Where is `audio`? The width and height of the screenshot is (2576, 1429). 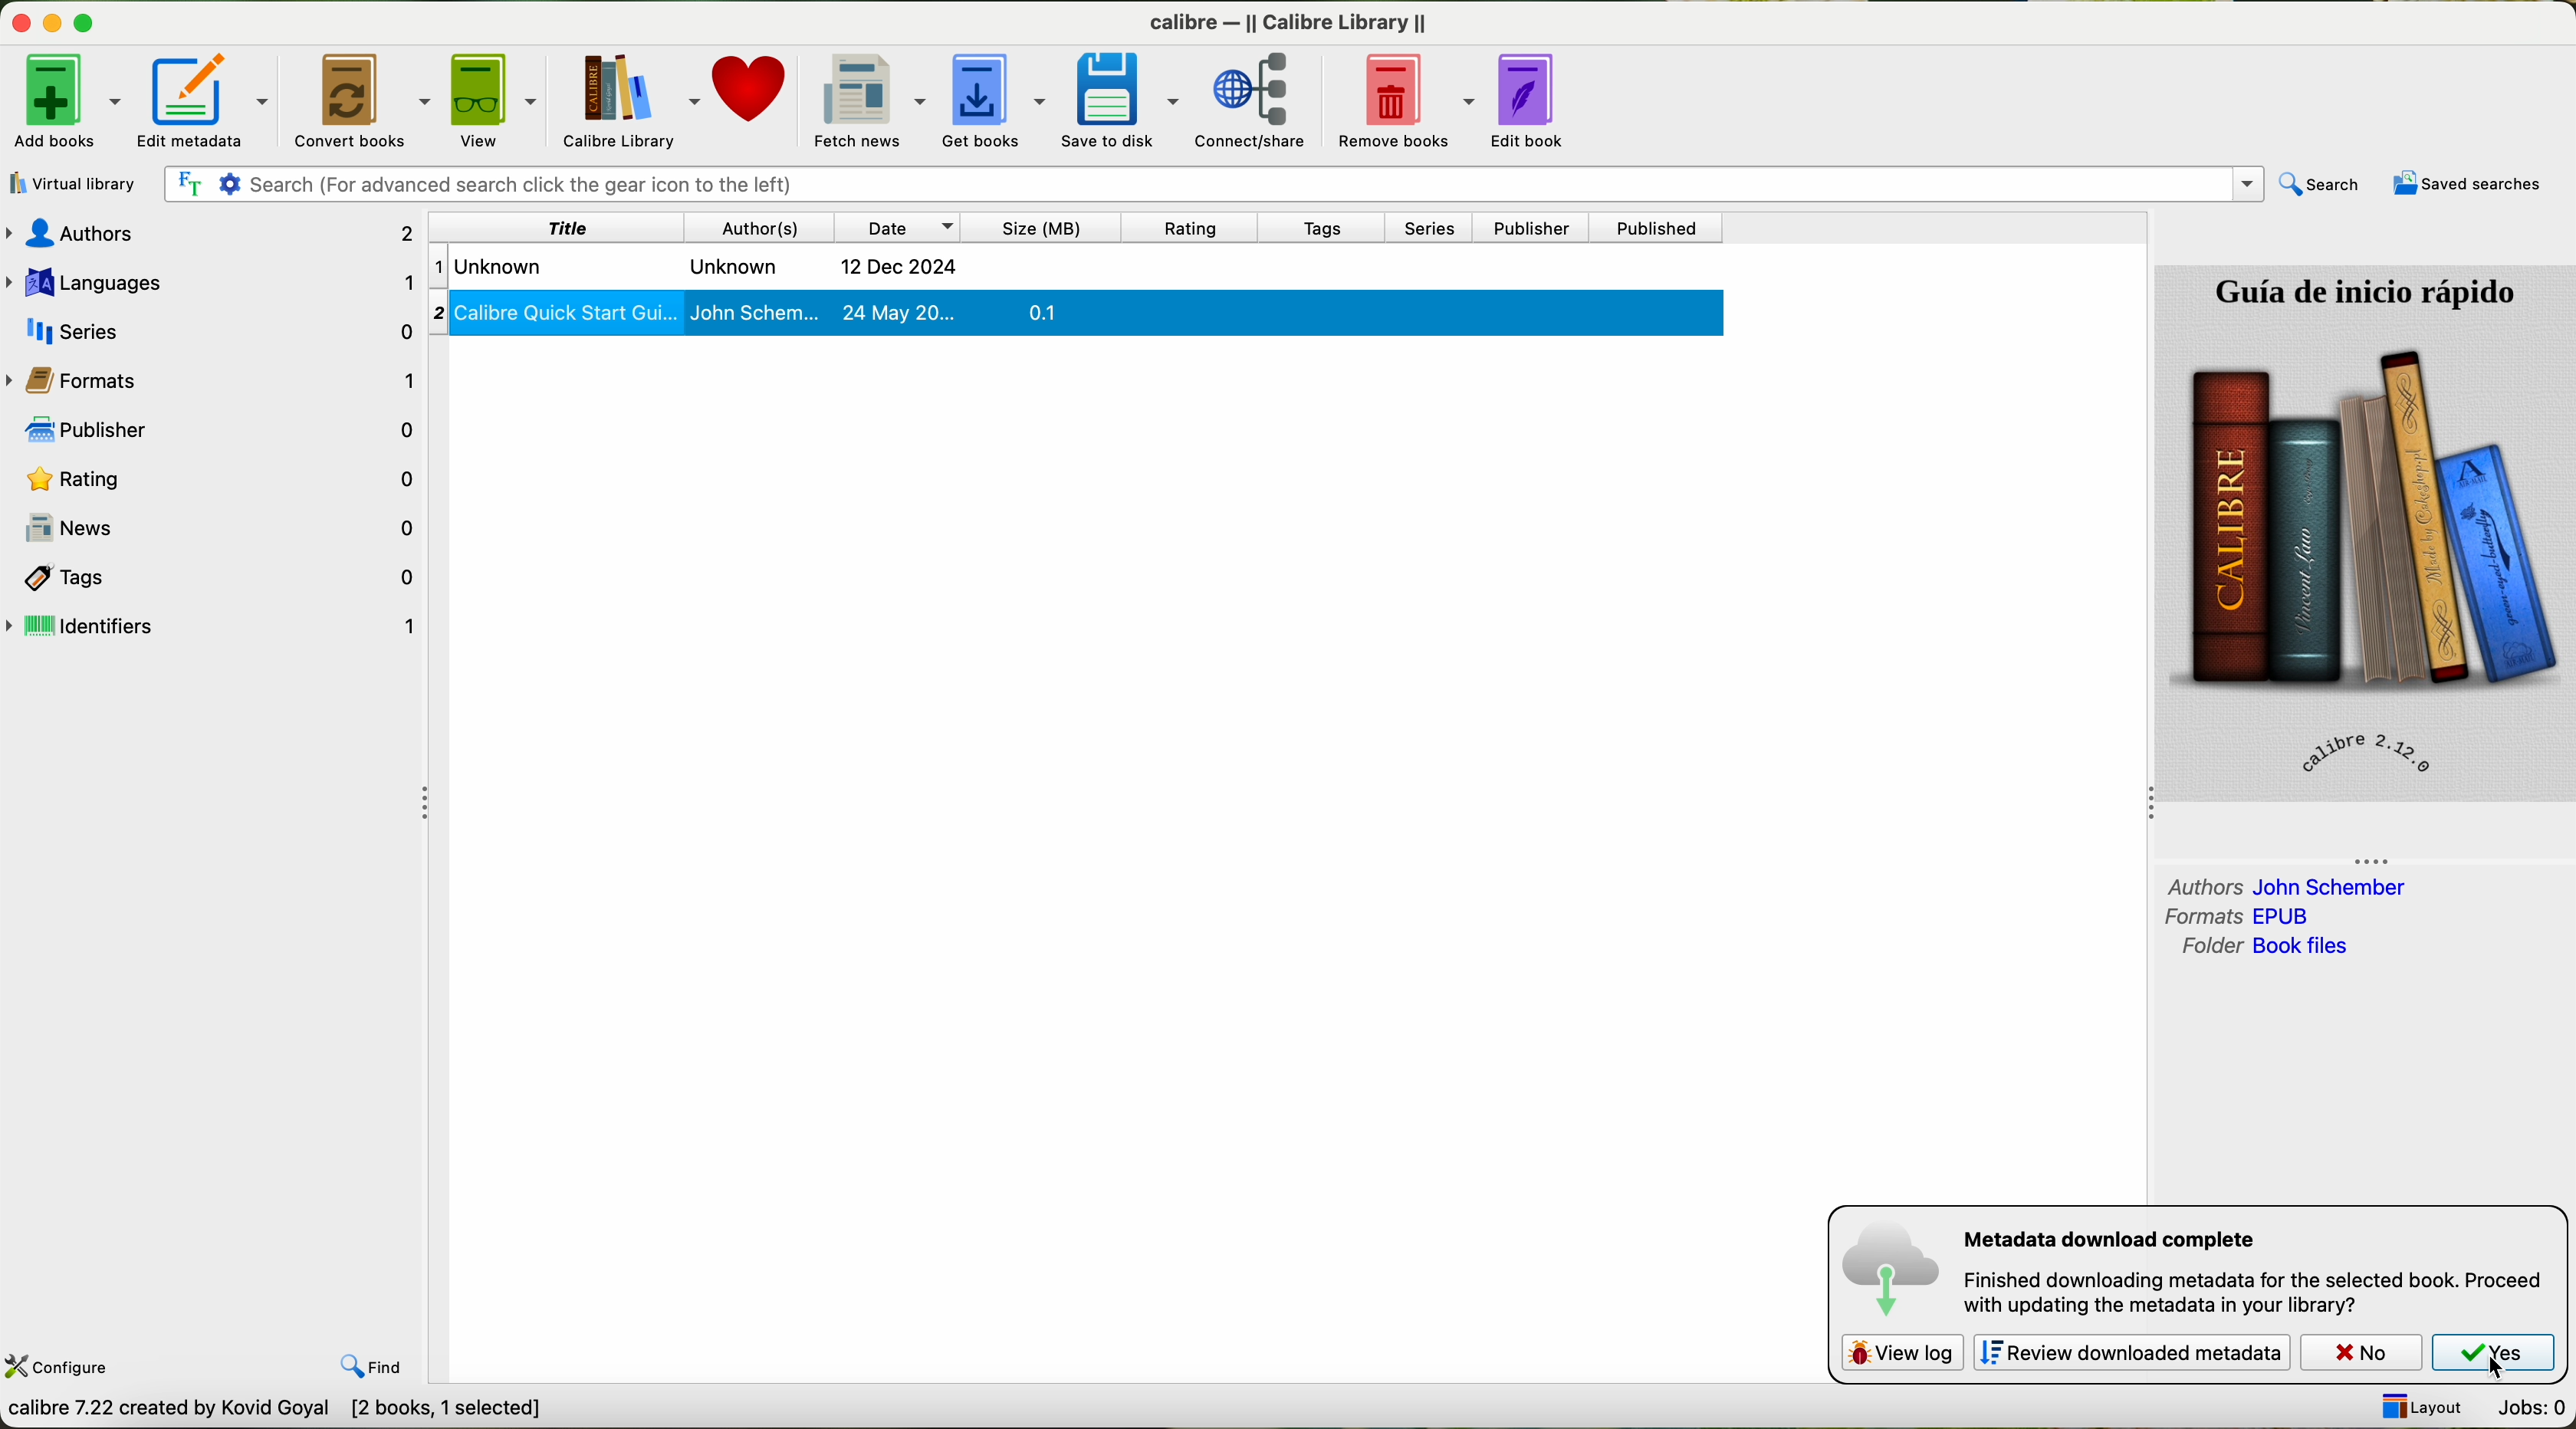
audio is located at coordinates (227, 235).